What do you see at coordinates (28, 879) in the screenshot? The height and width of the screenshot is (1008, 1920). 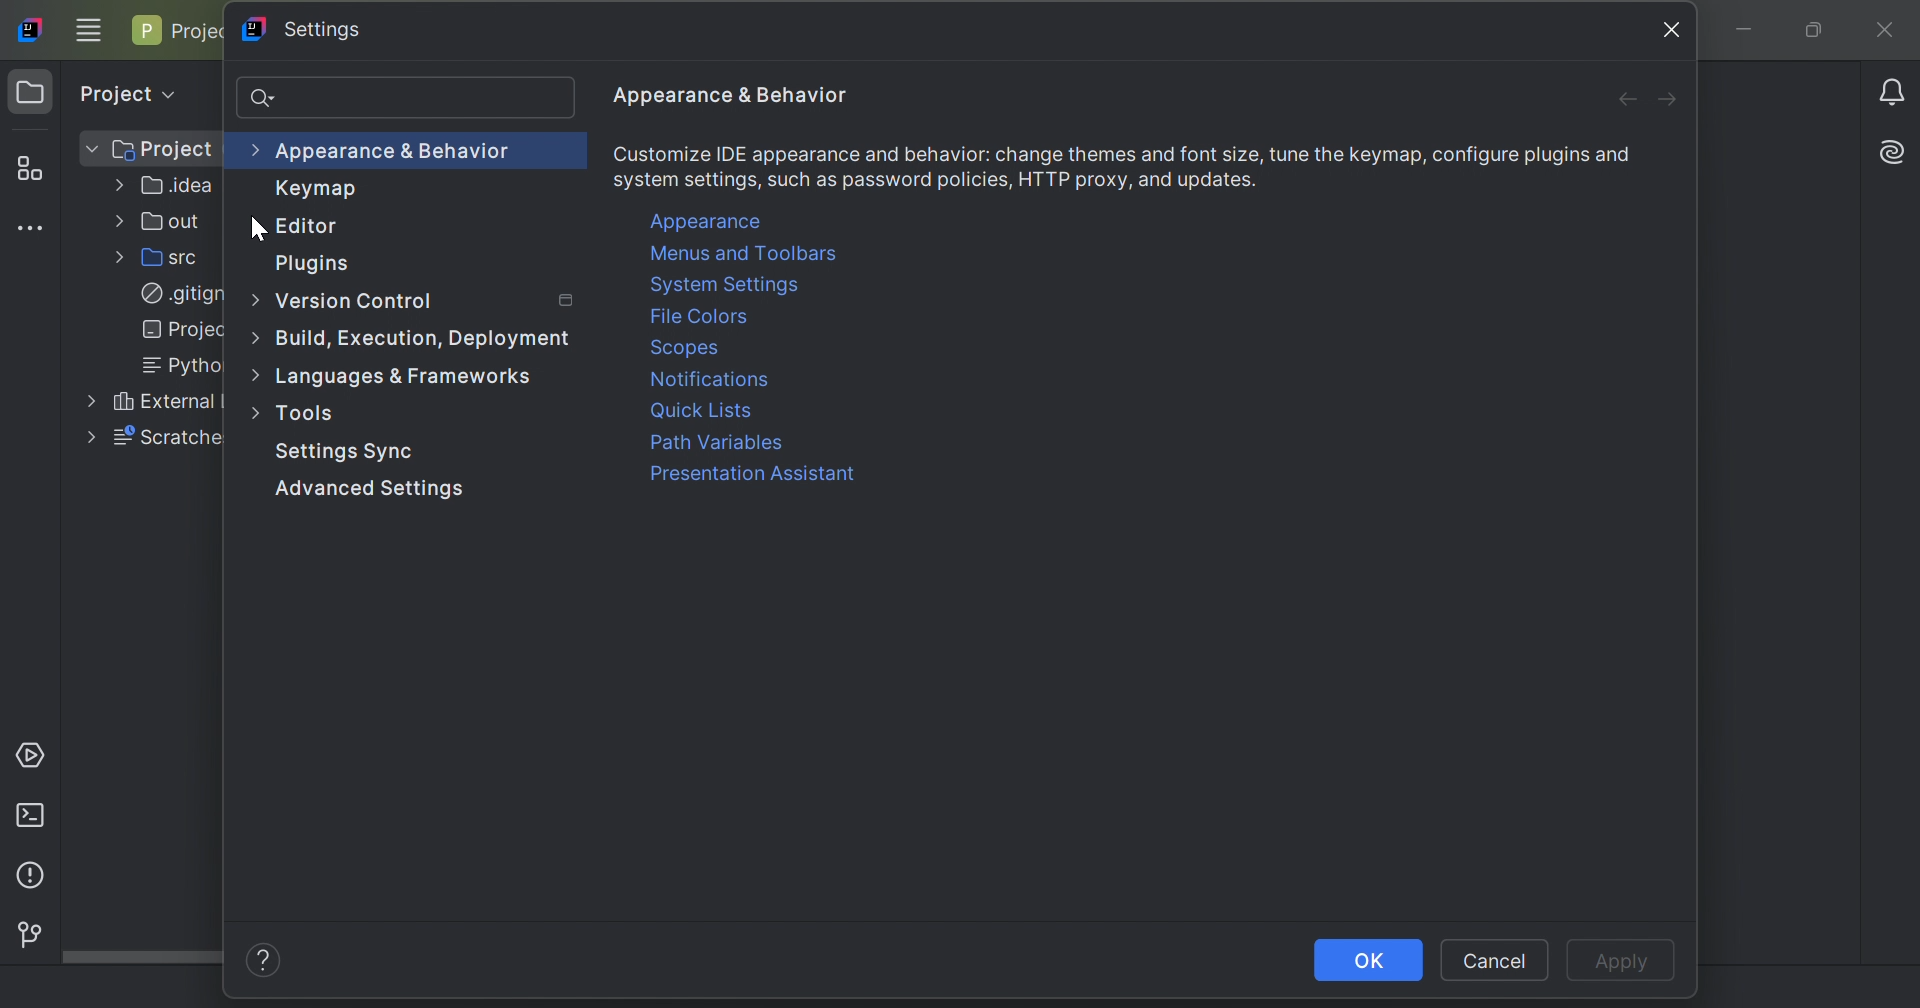 I see `Problems` at bounding box center [28, 879].